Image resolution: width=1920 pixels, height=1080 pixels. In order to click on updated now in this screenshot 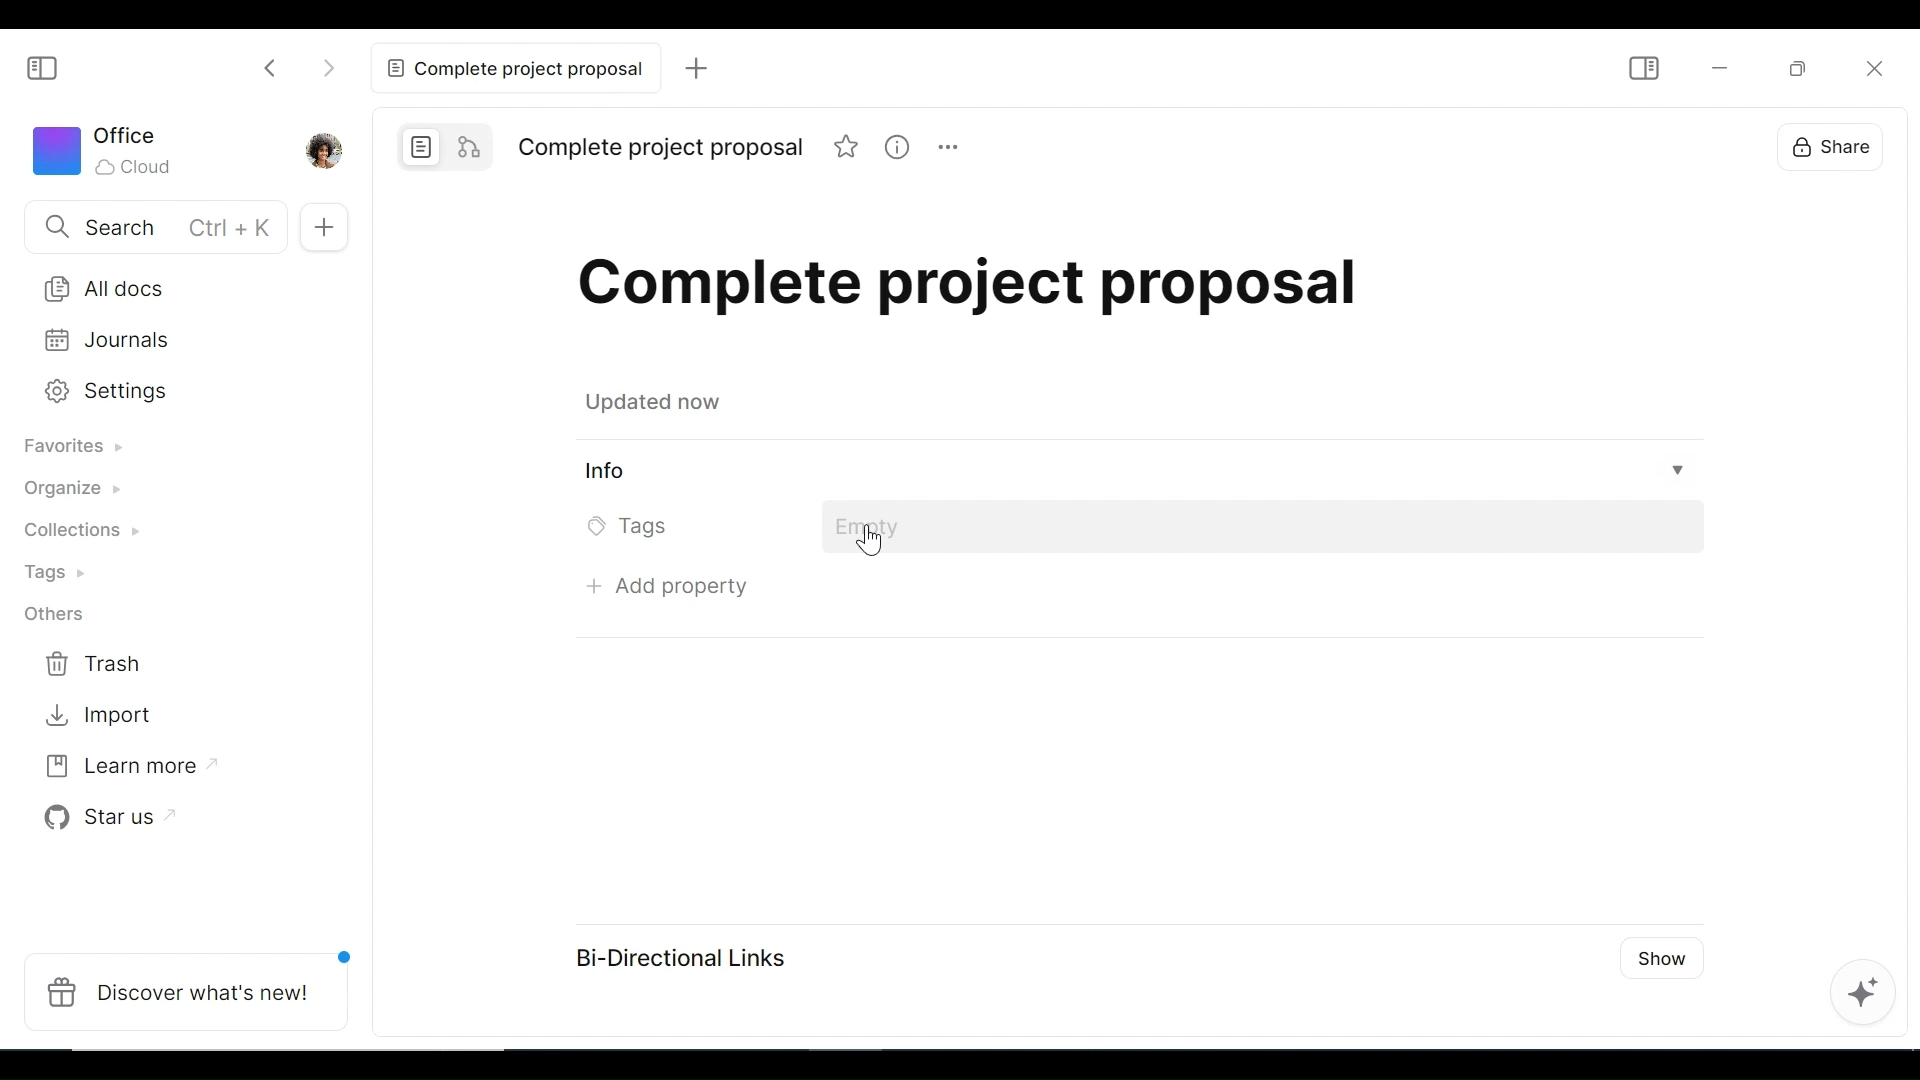, I will do `click(658, 402)`.